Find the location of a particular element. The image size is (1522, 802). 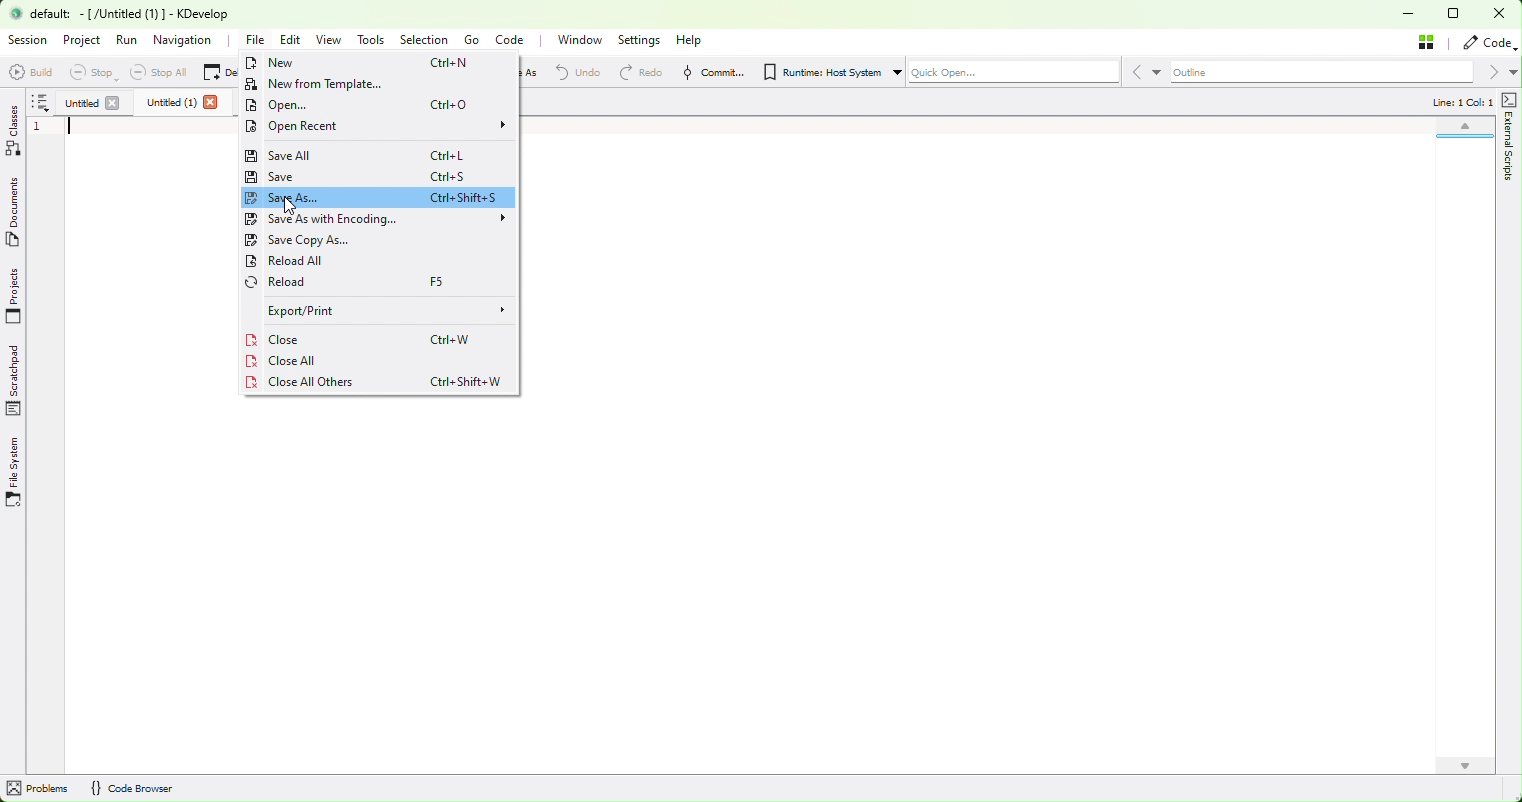

Project is located at coordinates (82, 42).